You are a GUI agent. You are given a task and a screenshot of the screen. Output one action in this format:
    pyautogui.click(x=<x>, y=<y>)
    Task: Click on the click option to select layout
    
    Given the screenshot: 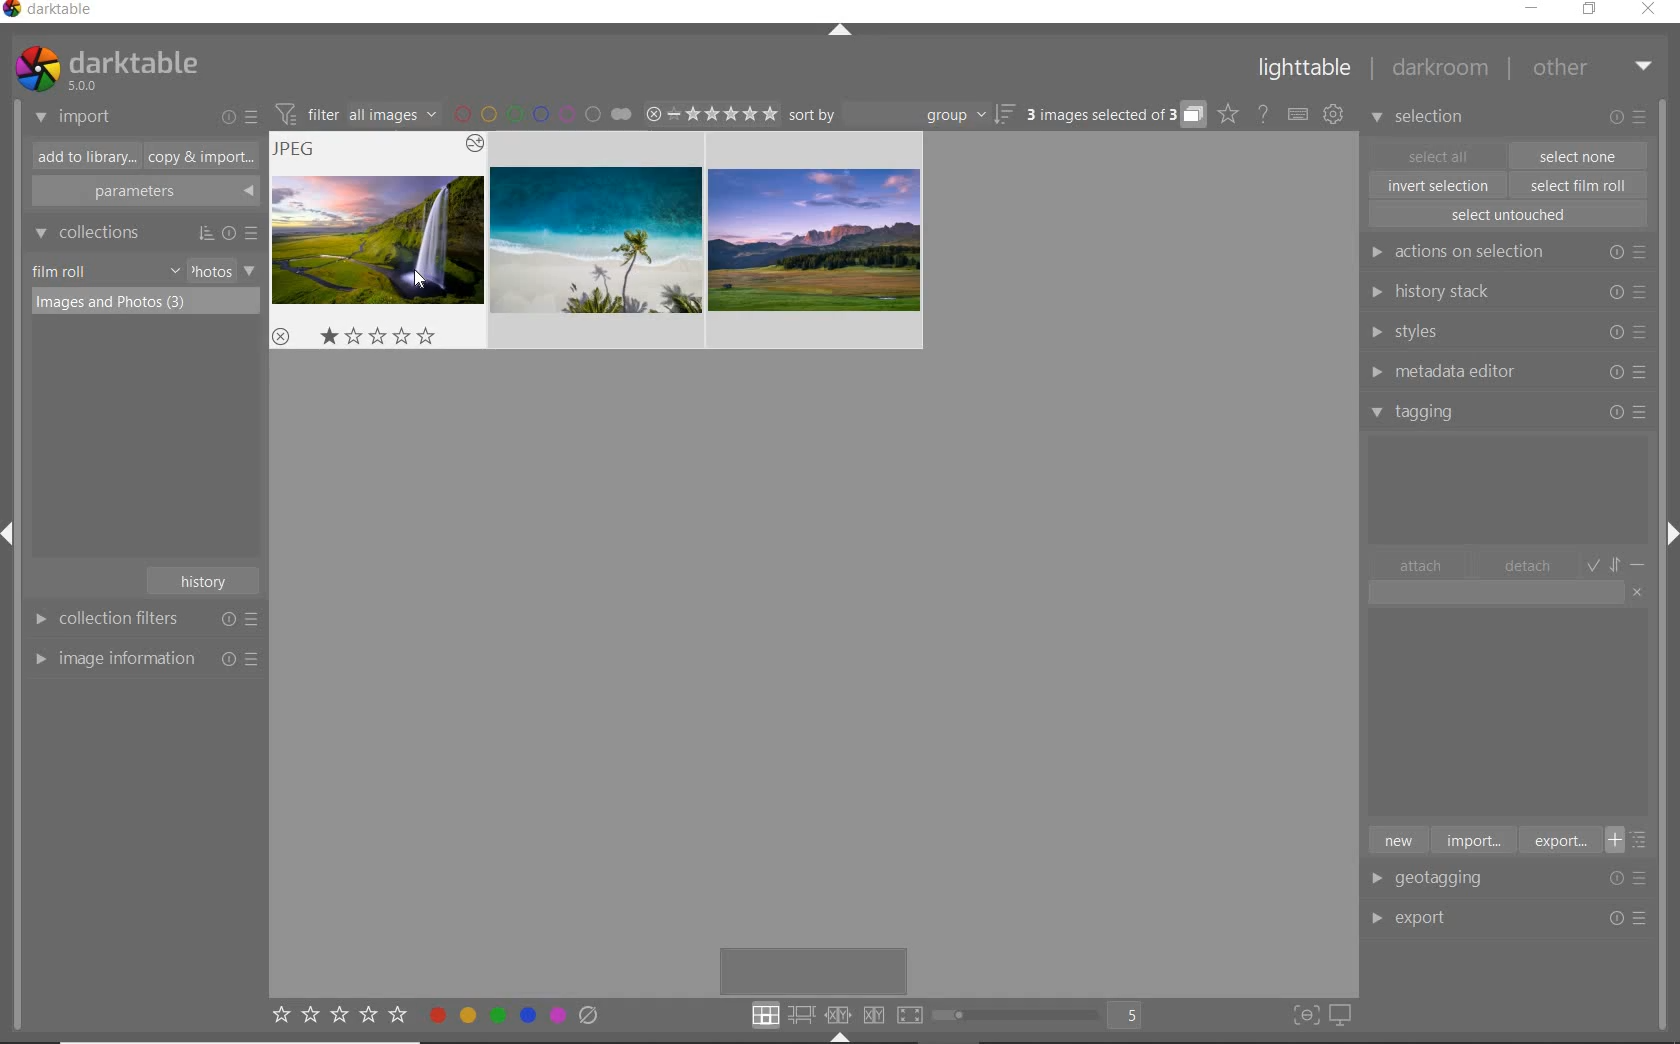 What is the action you would take?
    pyautogui.click(x=833, y=1015)
    